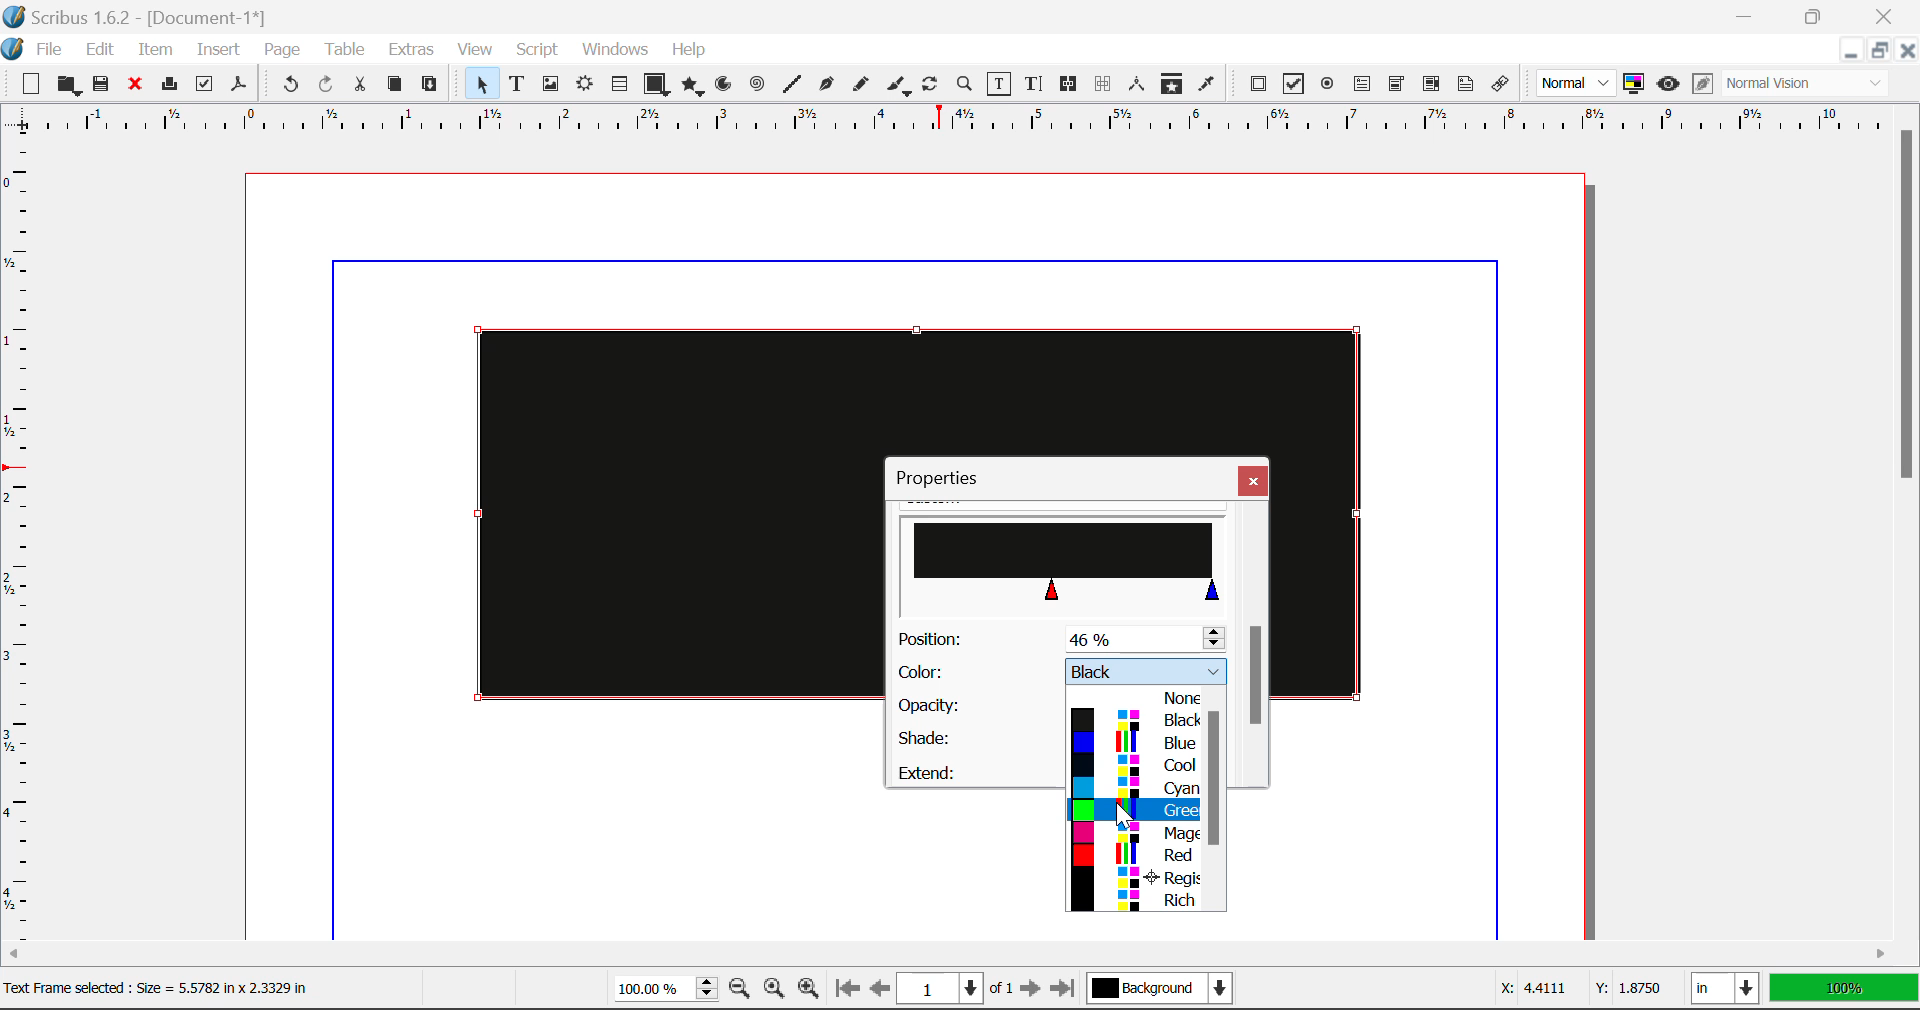 This screenshot has width=1920, height=1010. What do you see at coordinates (656, 86) in the screenshot?
I see `Shapes` at bounding box center [656, 86].